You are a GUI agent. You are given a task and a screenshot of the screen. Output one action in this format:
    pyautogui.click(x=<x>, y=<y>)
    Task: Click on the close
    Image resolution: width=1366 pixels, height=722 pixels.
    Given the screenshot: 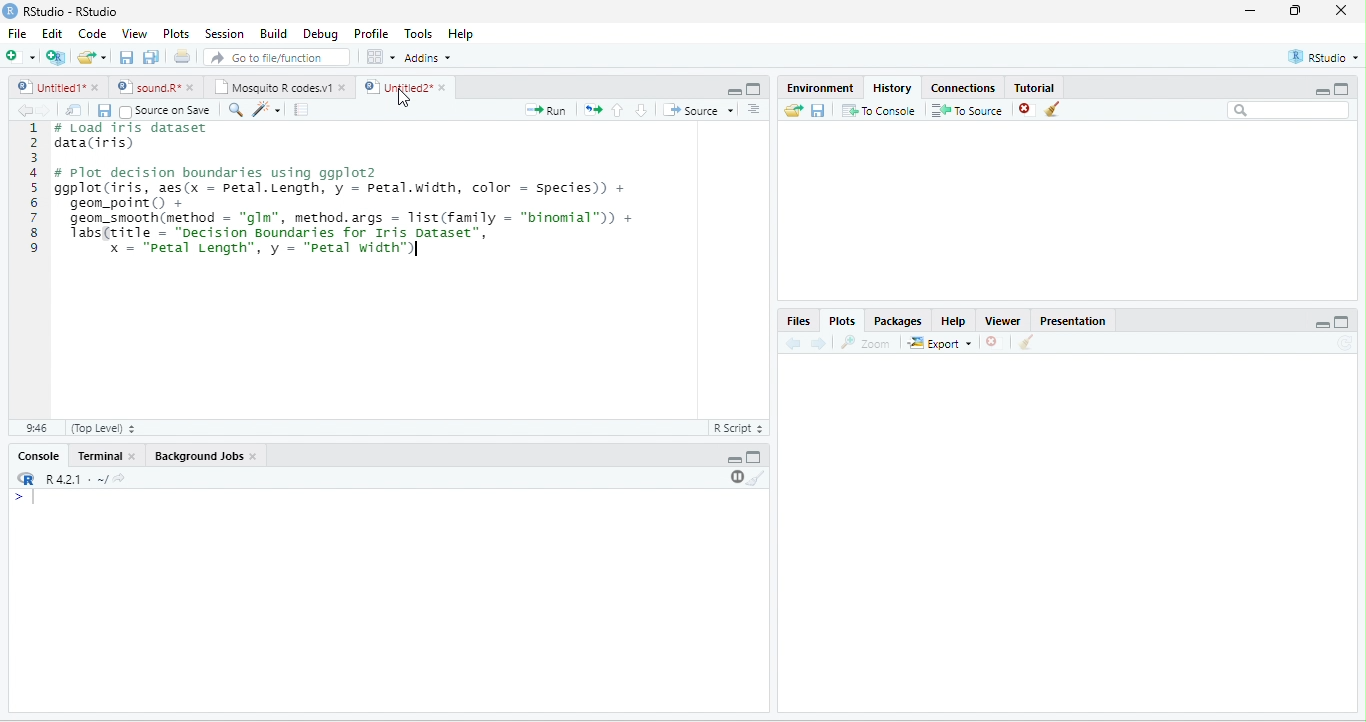 What is the action you would take?
    pyautogui.click(x=991, y=342)
    